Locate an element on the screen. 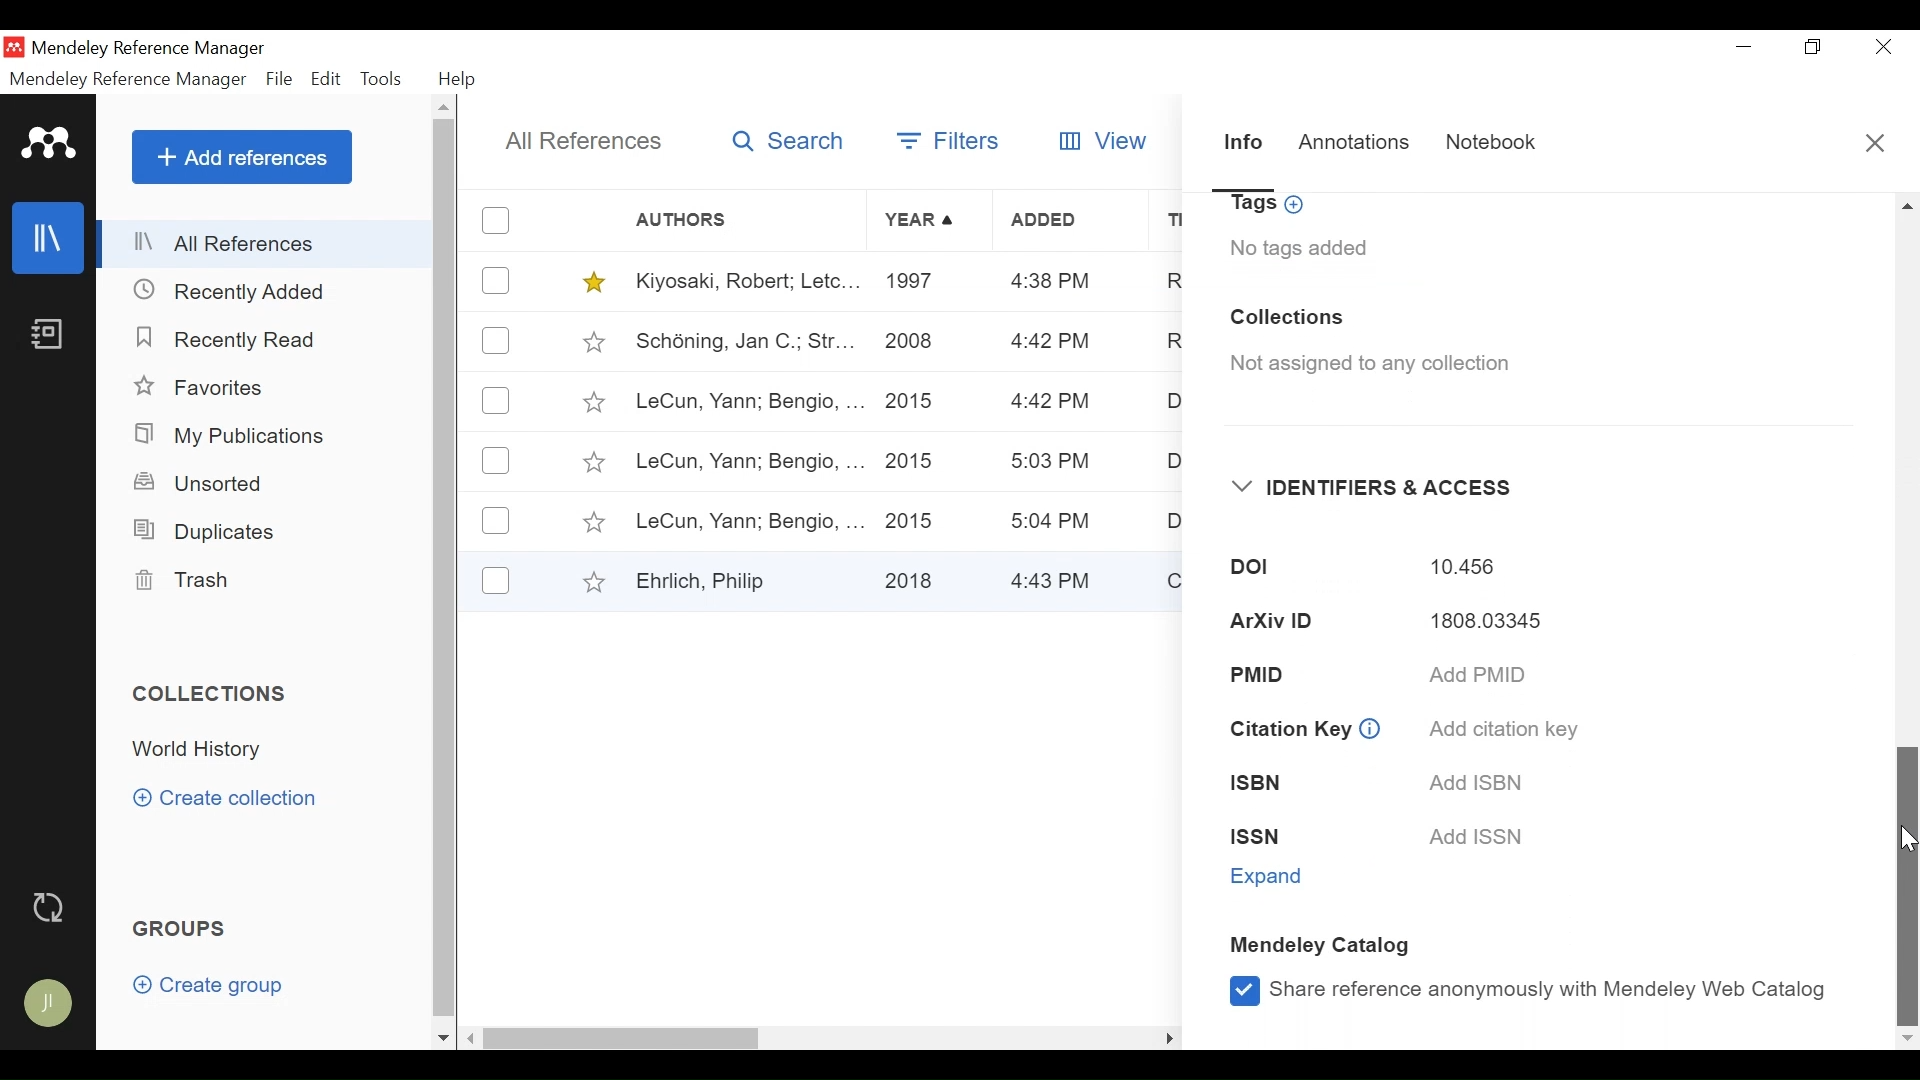 Image resolution: width=1920 pixels, height=1080 pixels. Restore is located at coordinates (1813, 47).